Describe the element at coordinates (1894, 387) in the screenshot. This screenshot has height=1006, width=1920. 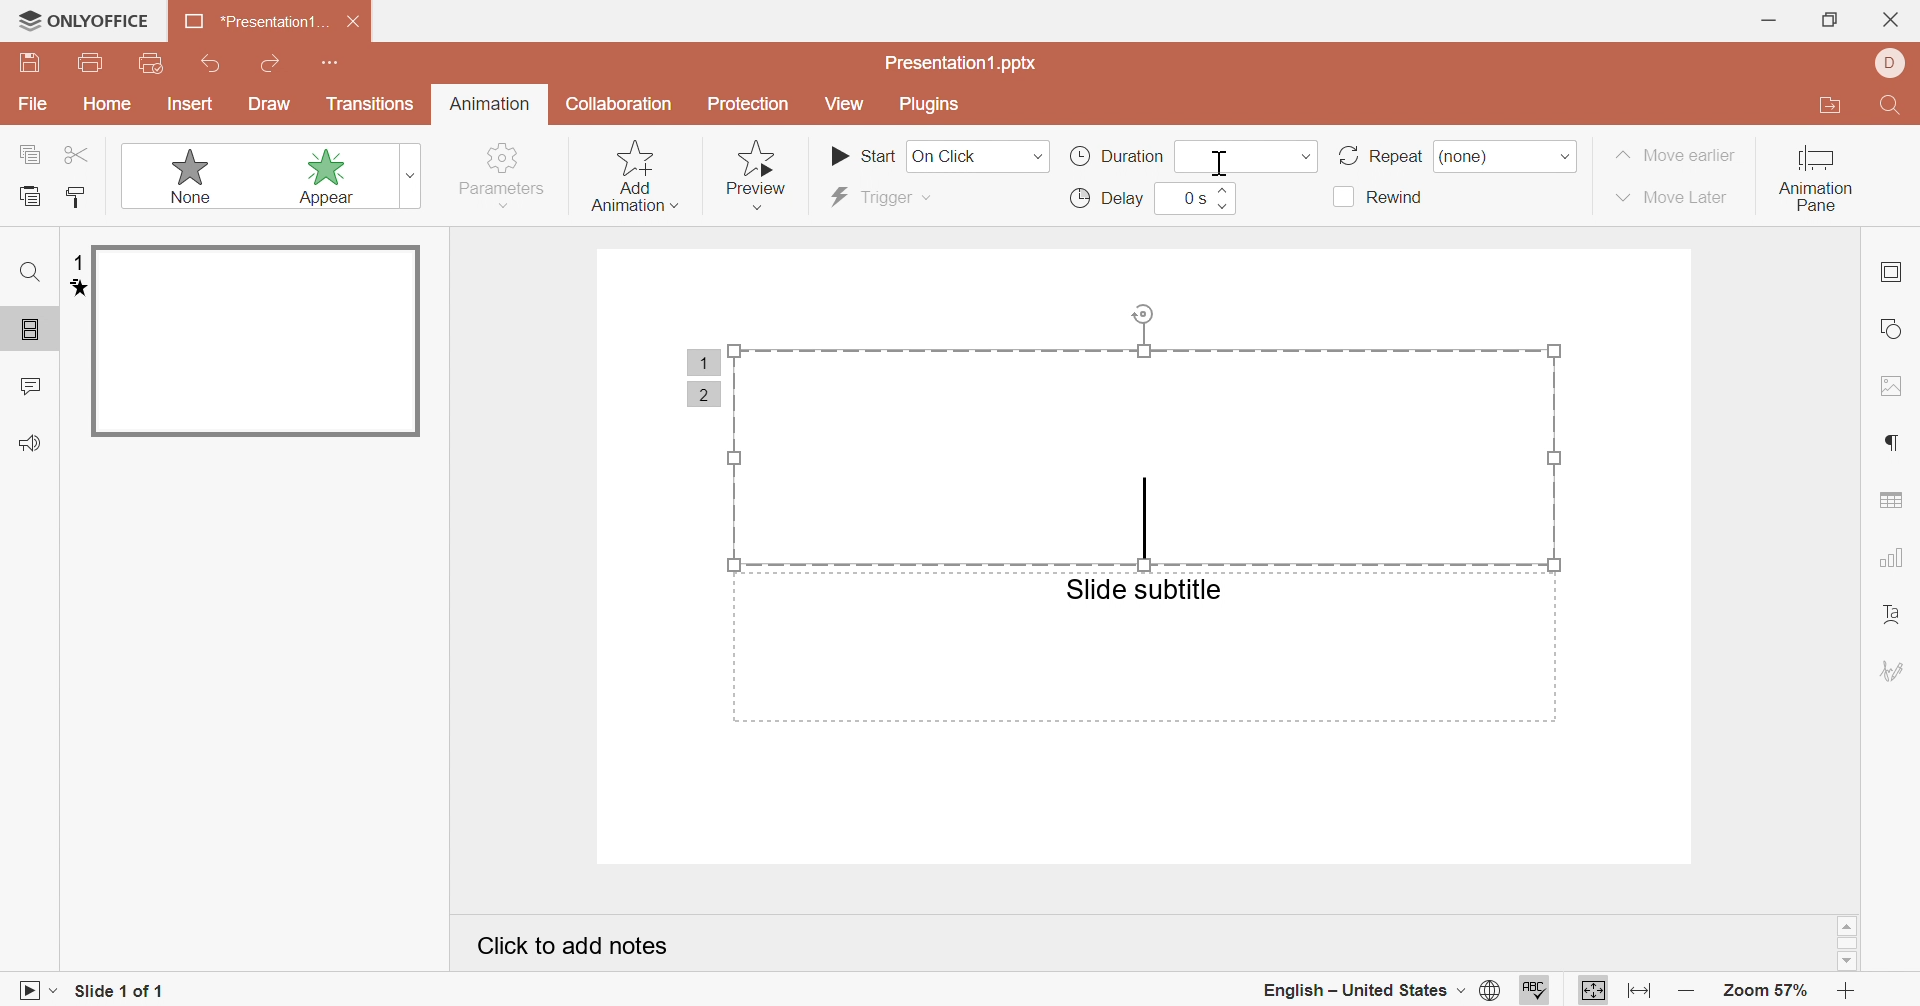
I see `image settings` at that location.